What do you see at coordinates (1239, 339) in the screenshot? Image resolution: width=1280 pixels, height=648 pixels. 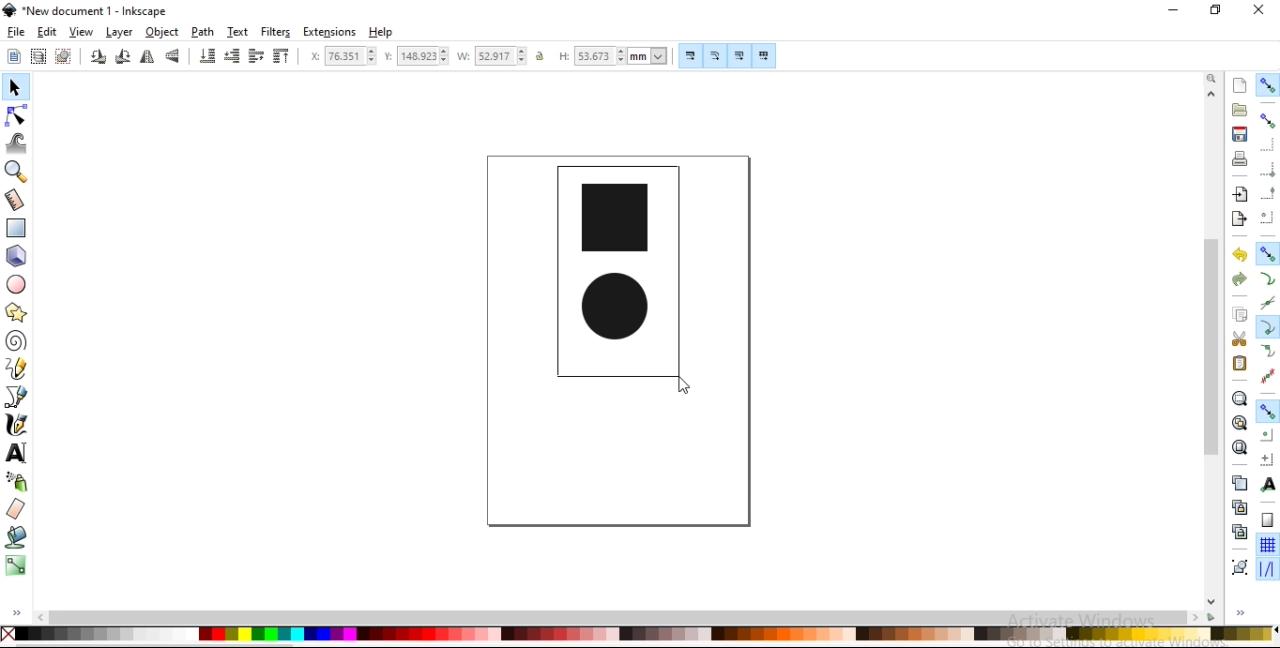 I see `cut` at bounding box center [1239, 339].